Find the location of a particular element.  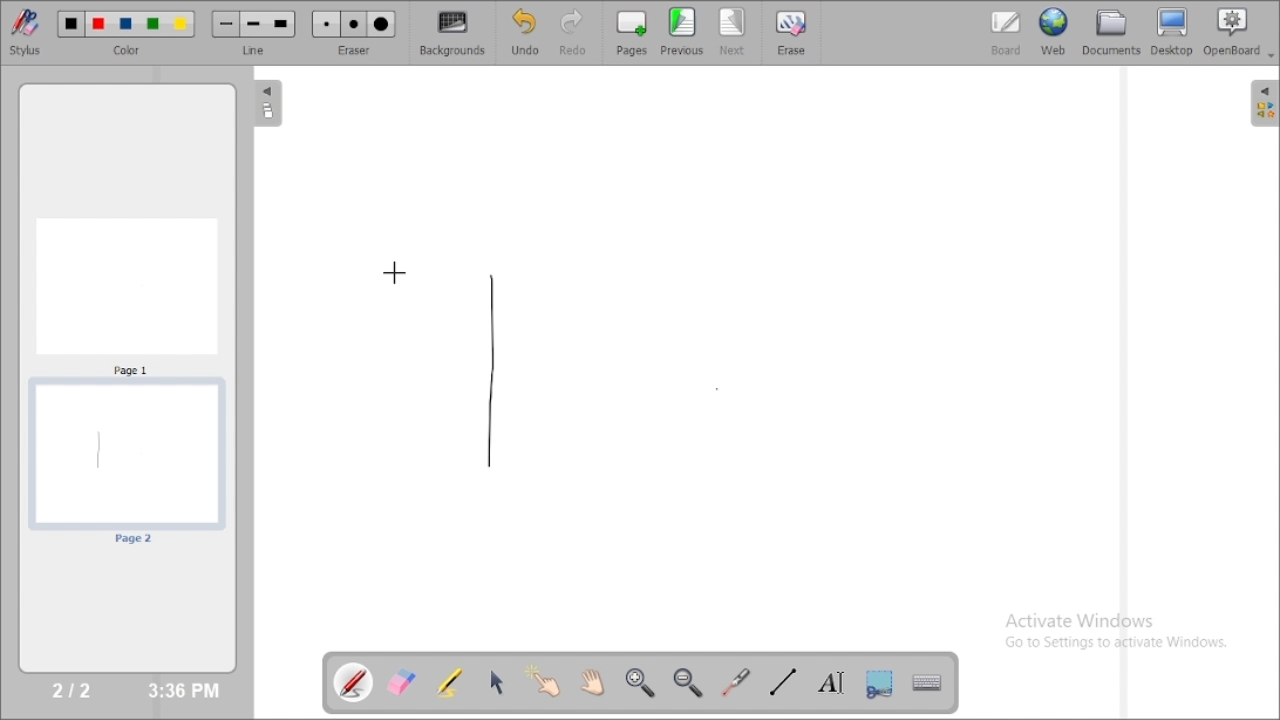

scroll page is located at coordinates (591, 681).